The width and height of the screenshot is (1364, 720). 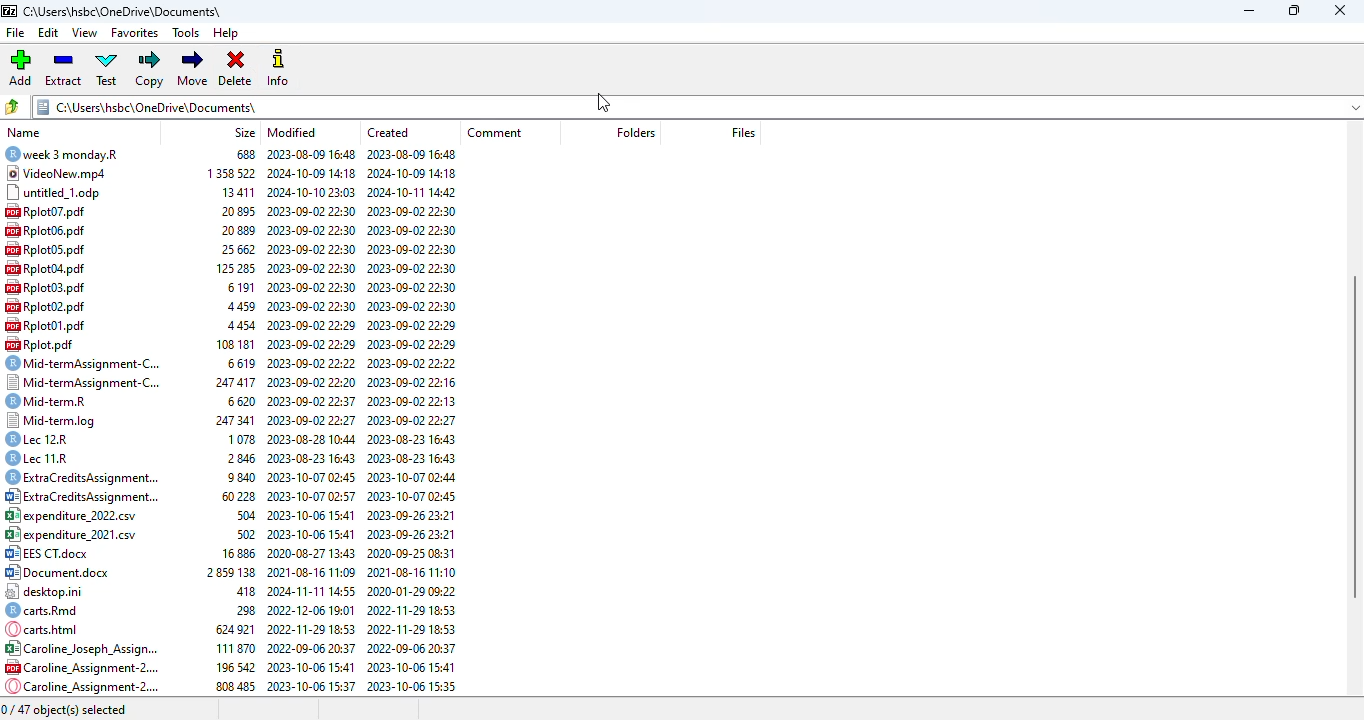 What do you see at coordinates (635, 133) in the screenshot?
I see `folders` at bounding box center [635, 133].